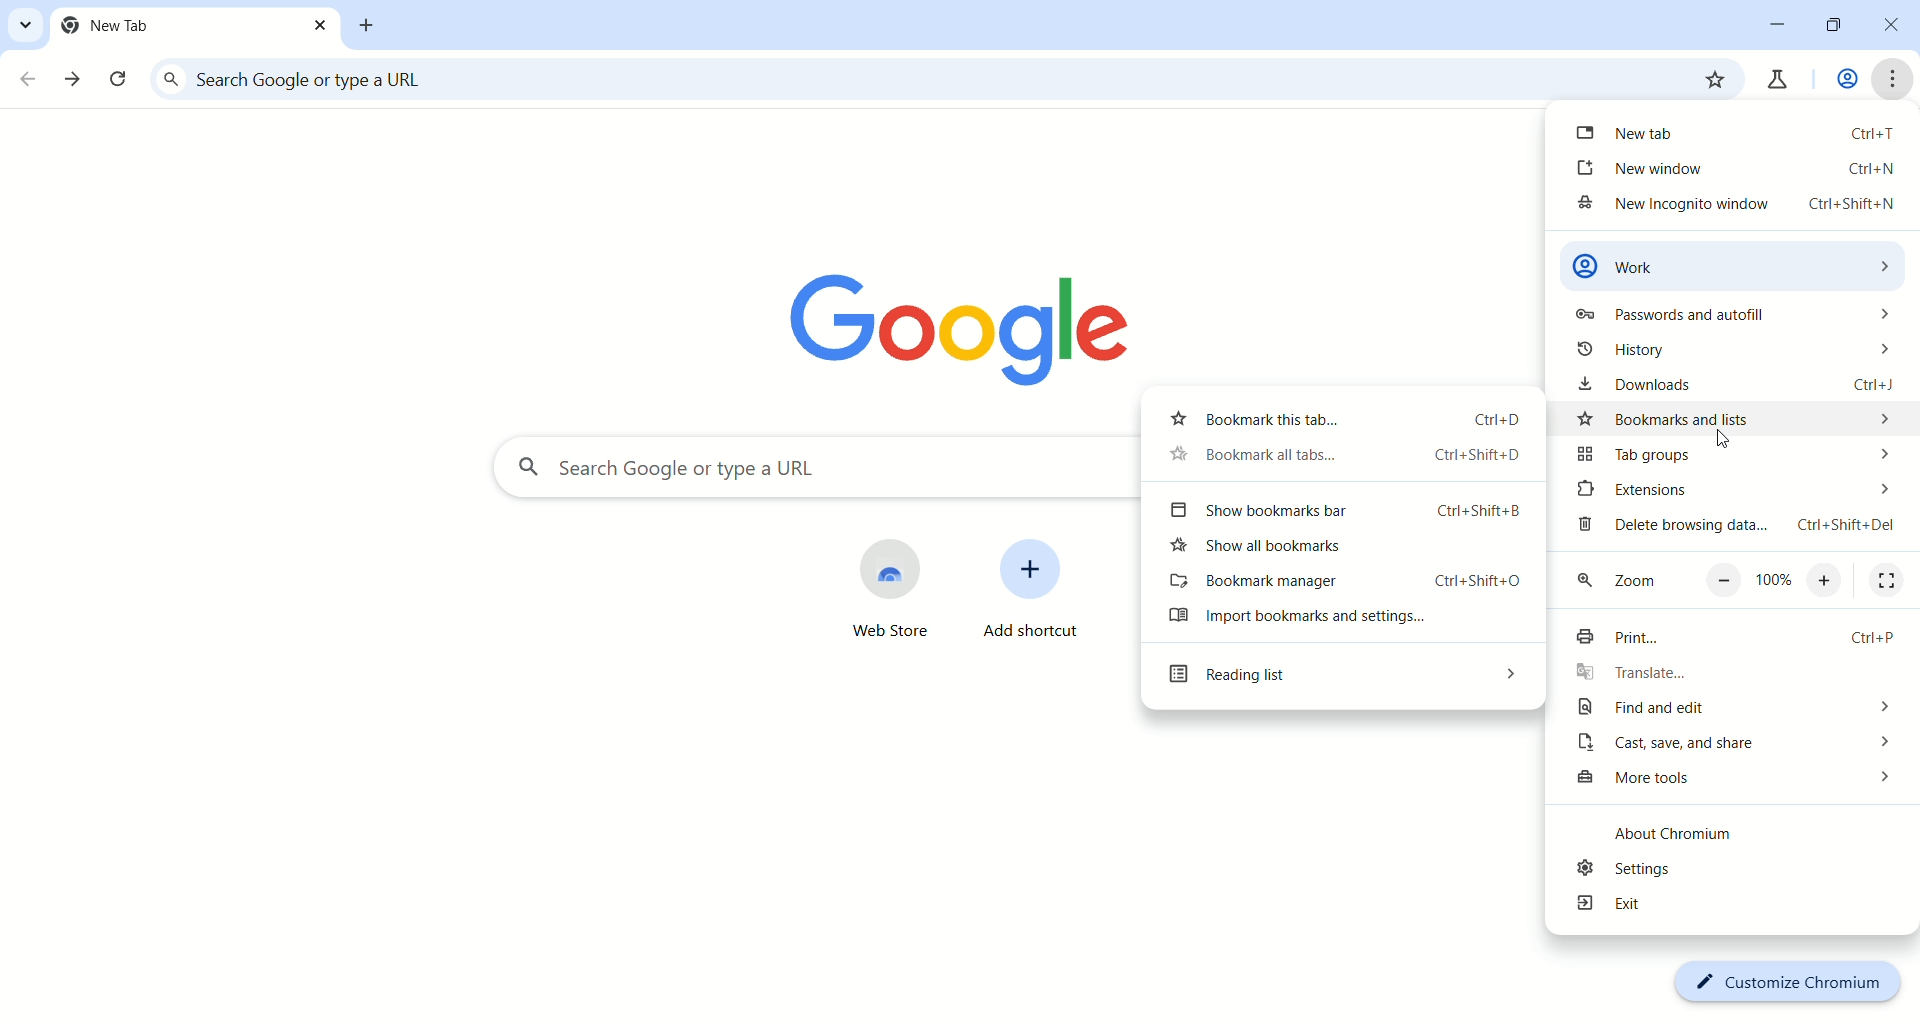 This screenshot has width=1920, height=1020. Describe the element at coordinates (1737, 264) in the screenshot. I see `work` at that location.